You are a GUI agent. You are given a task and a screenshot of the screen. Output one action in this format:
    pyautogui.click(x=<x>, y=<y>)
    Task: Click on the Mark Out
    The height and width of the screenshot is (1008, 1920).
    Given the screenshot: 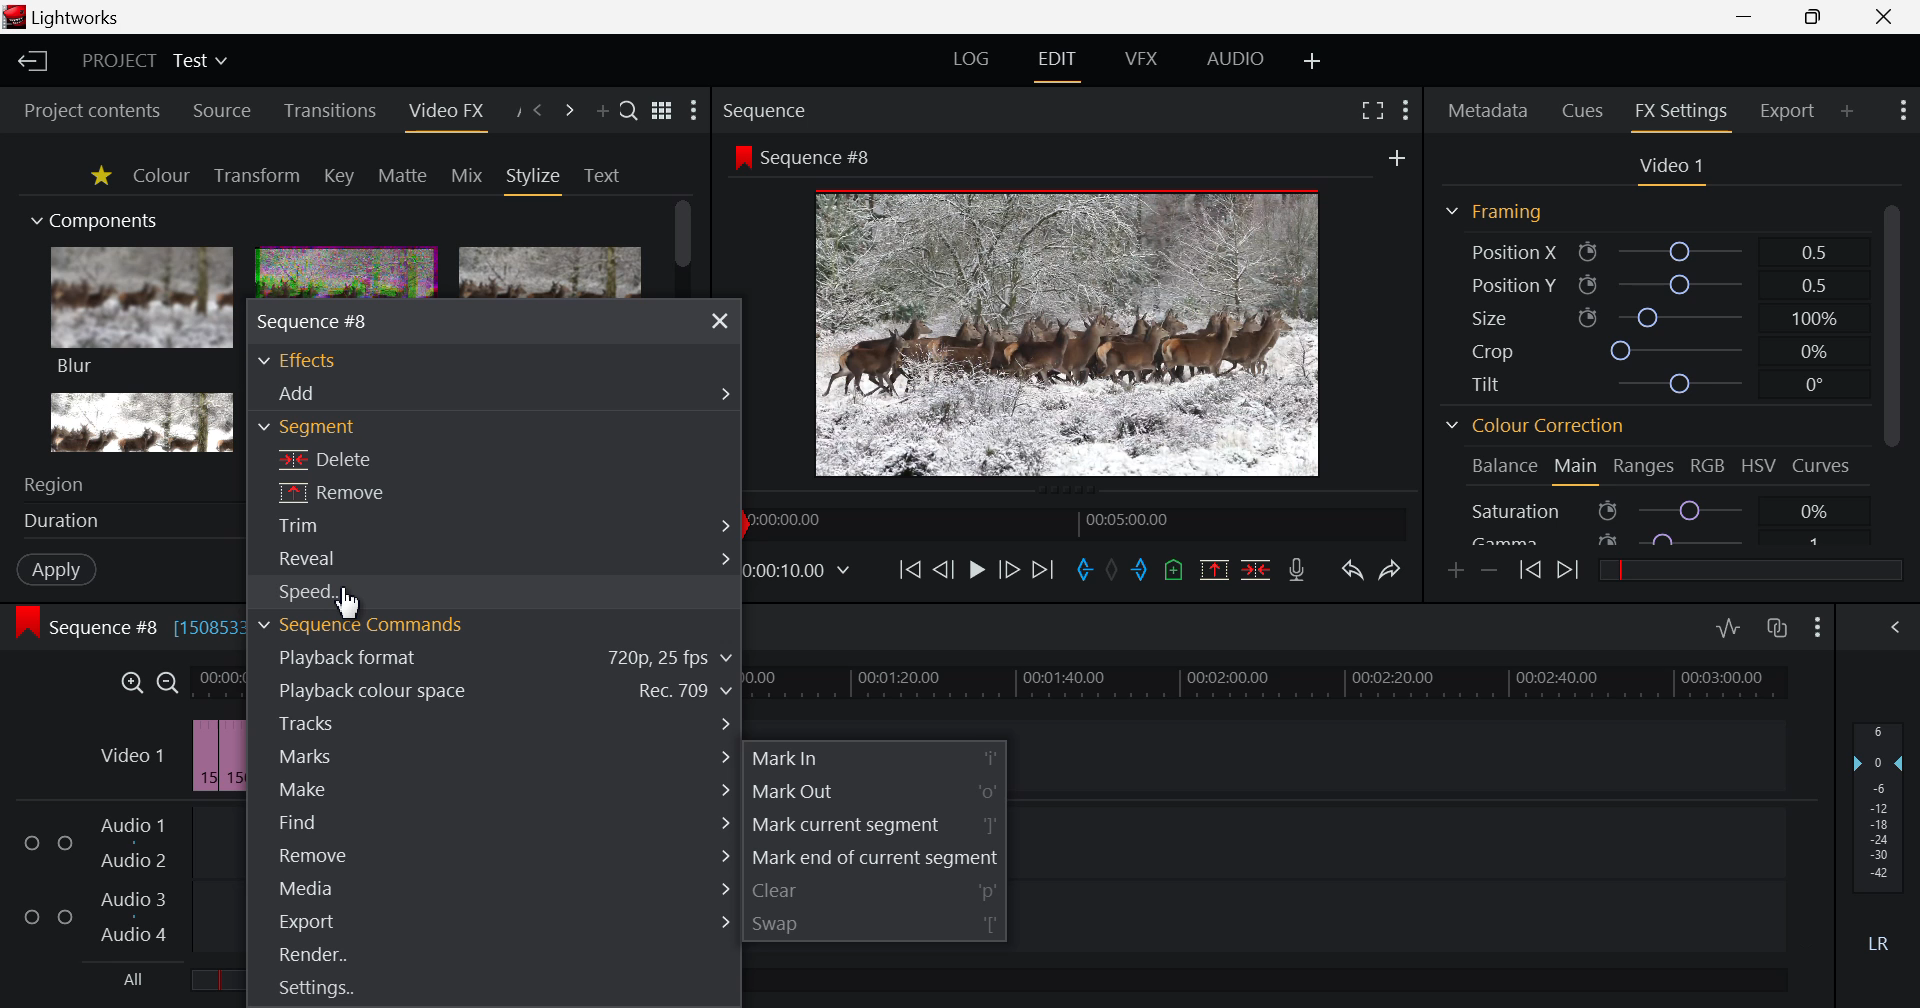 What is the action you would take?
    pyautogui.click(x=874, y=792)
    